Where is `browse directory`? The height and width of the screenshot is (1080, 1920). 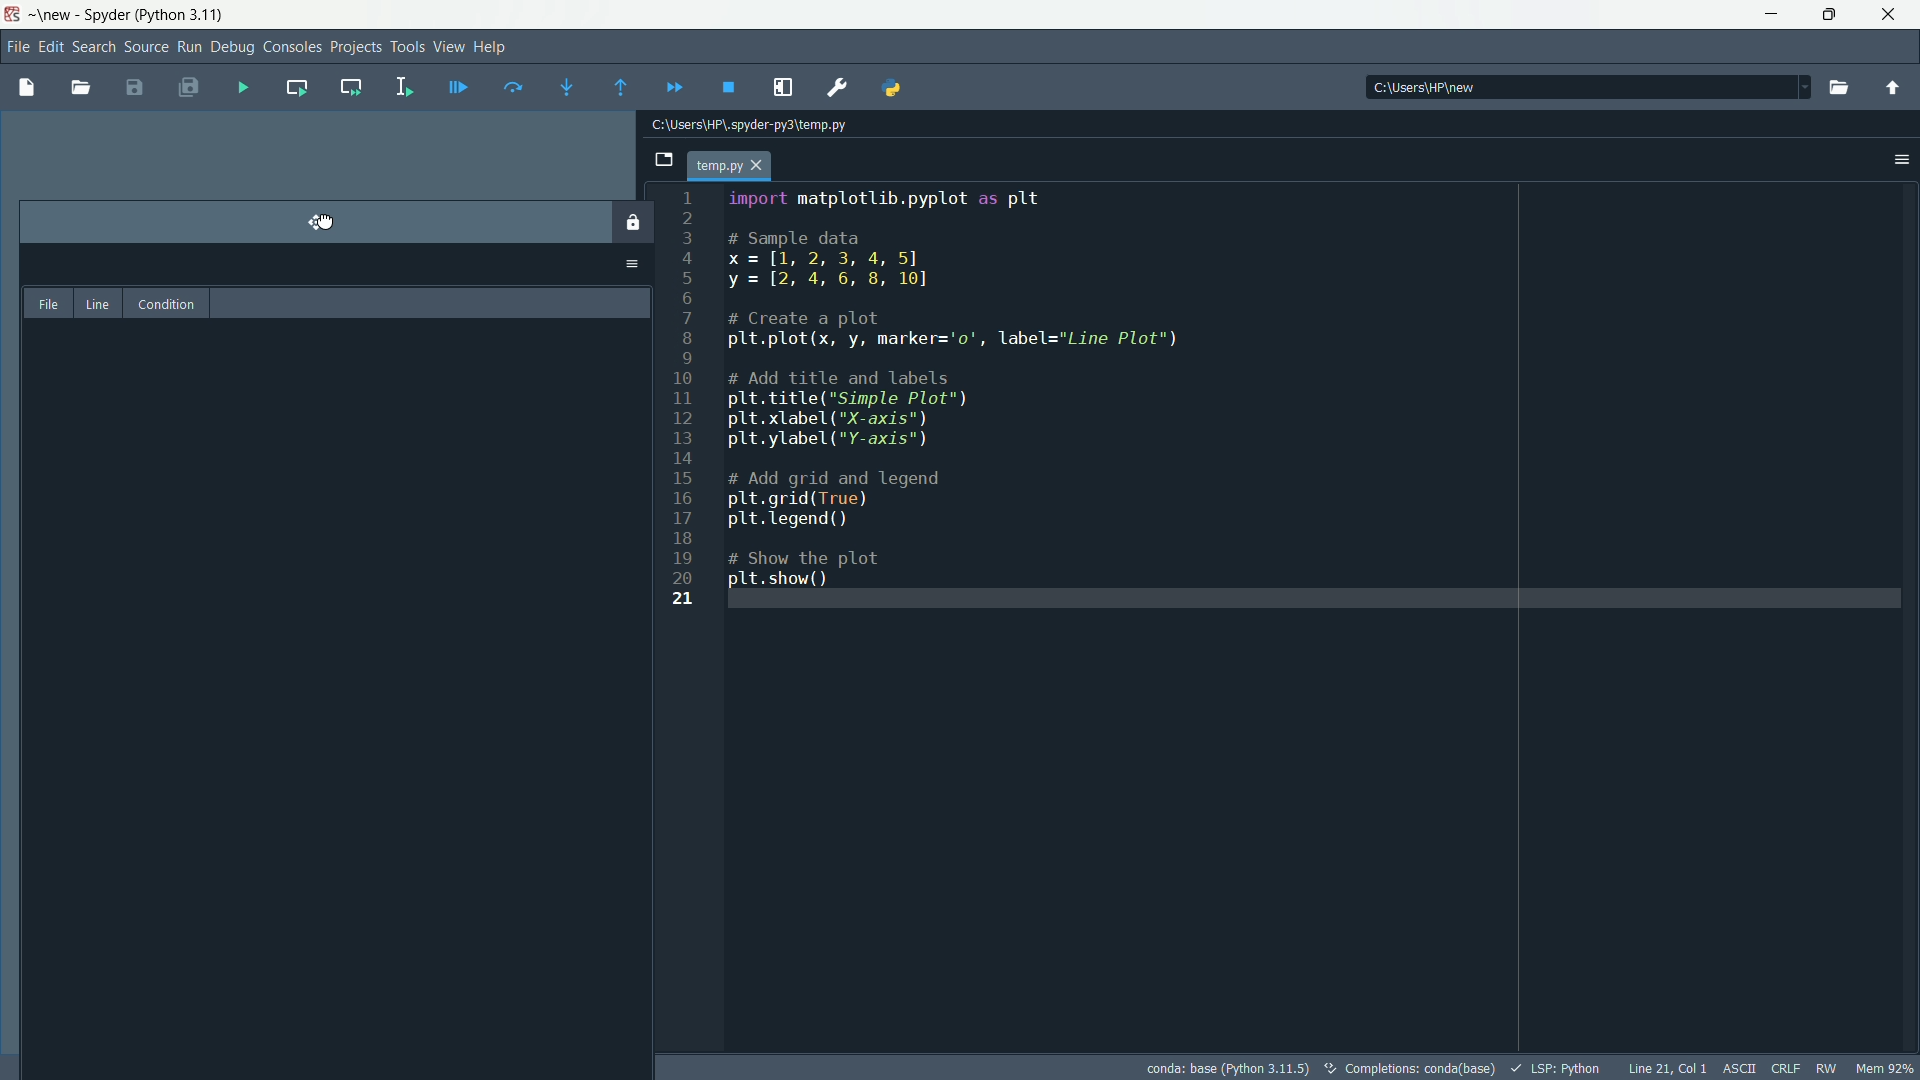 browse directory is located at coordinates (1838, 87).